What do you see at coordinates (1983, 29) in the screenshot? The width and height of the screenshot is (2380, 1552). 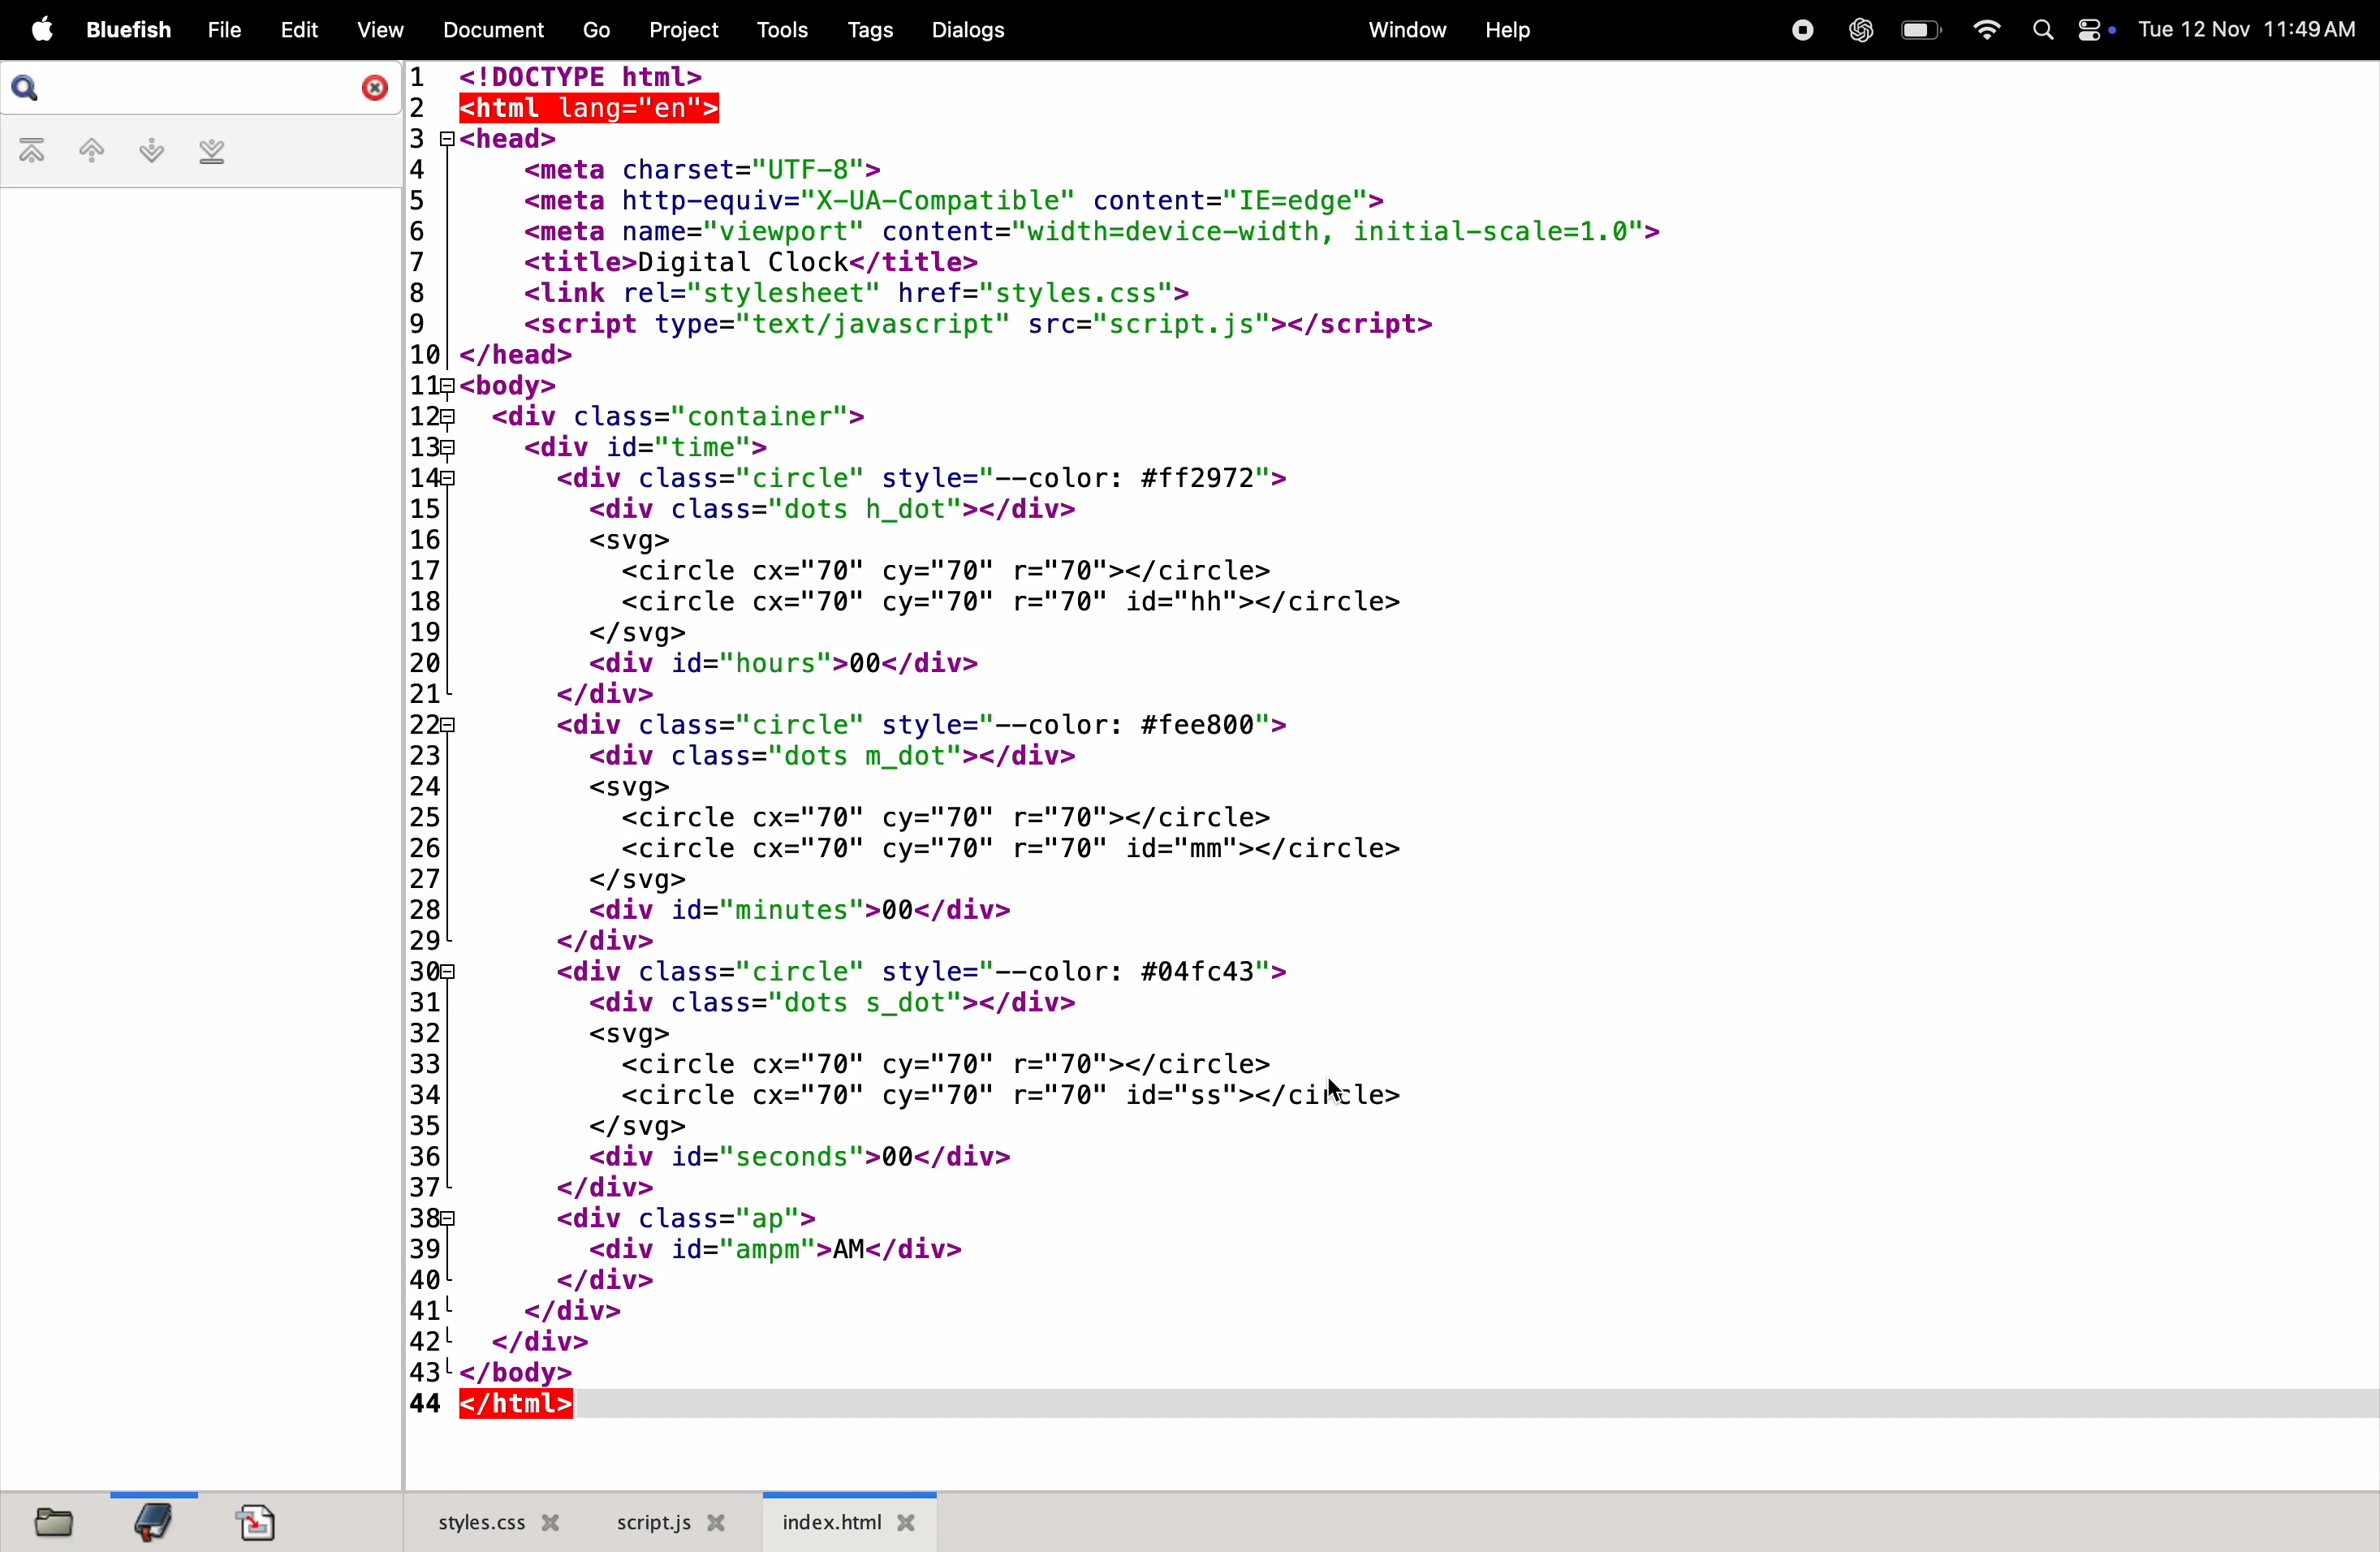 I see `wifi` at bounding box center [1983, 29].